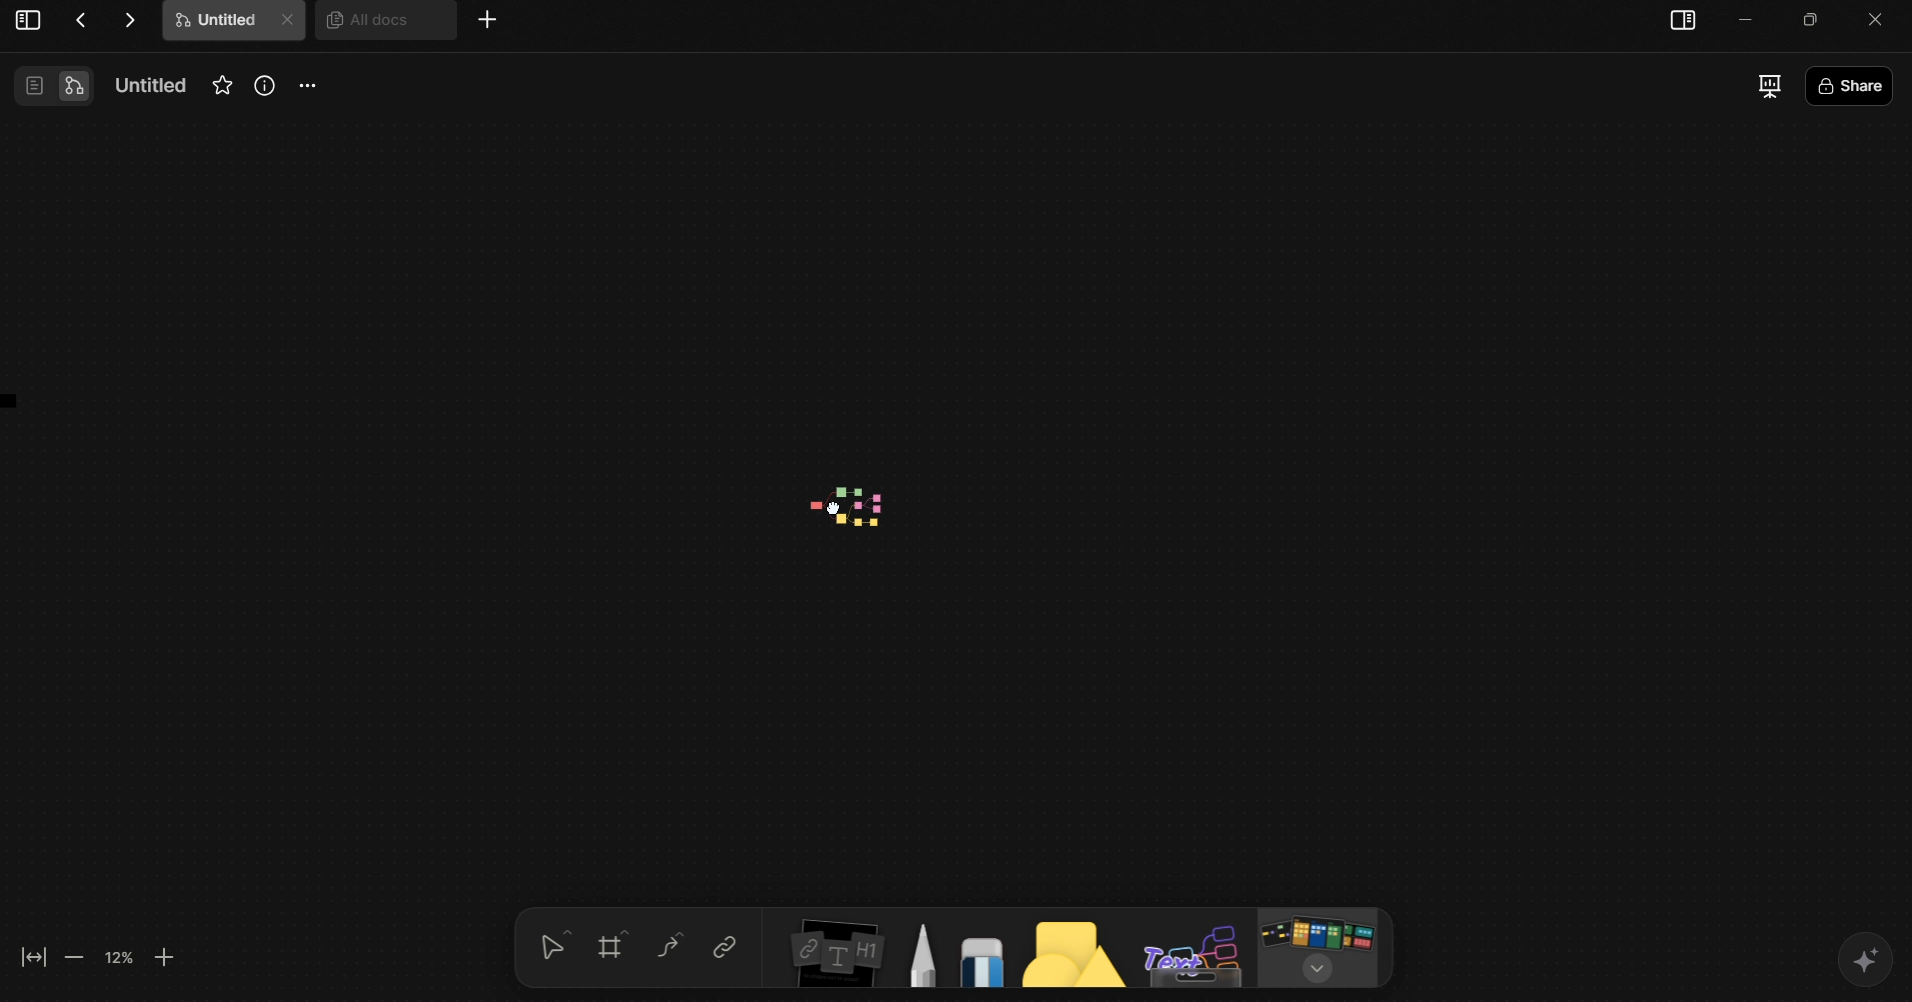  What do you see at coordinates (1868, 963) in the screenshot?
I see `AI` at bounding box center [1868, 963].